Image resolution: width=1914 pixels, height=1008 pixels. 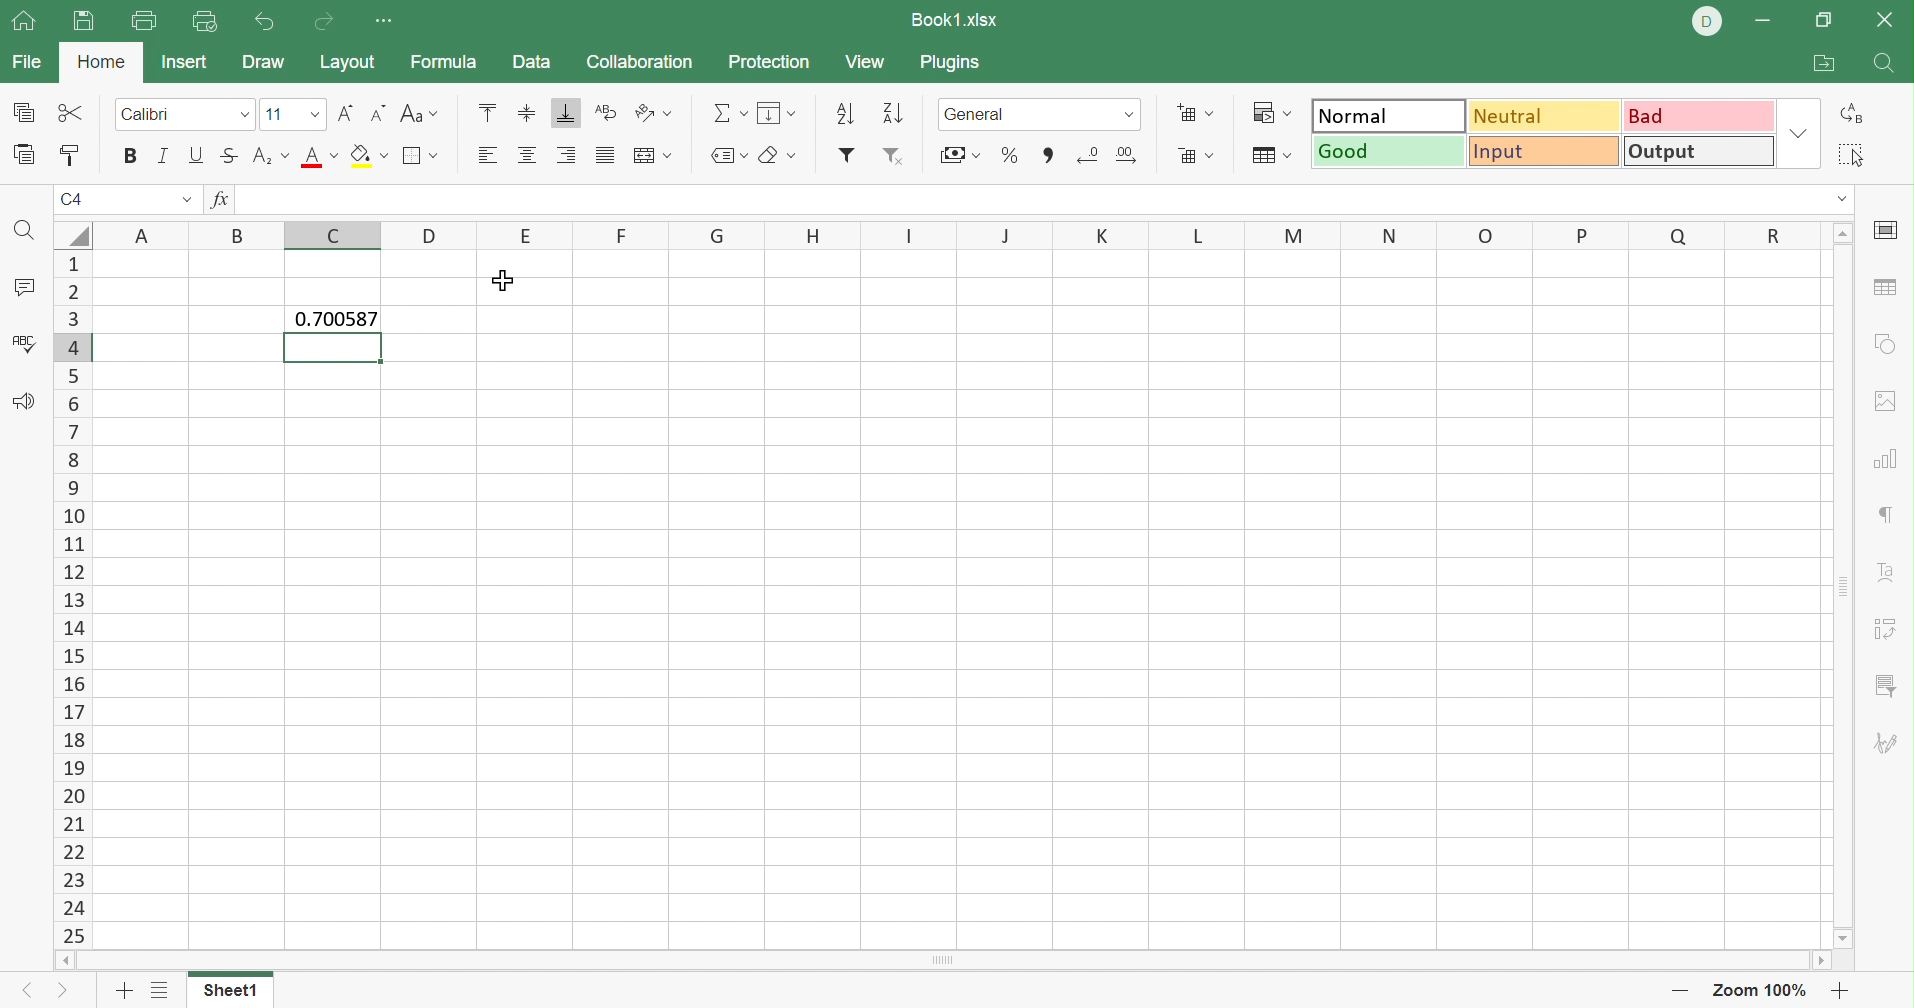 What do you see at coordinates (229, 156) in the screenshot?
I see `Strikethrough` at bounding box center [229, 156].